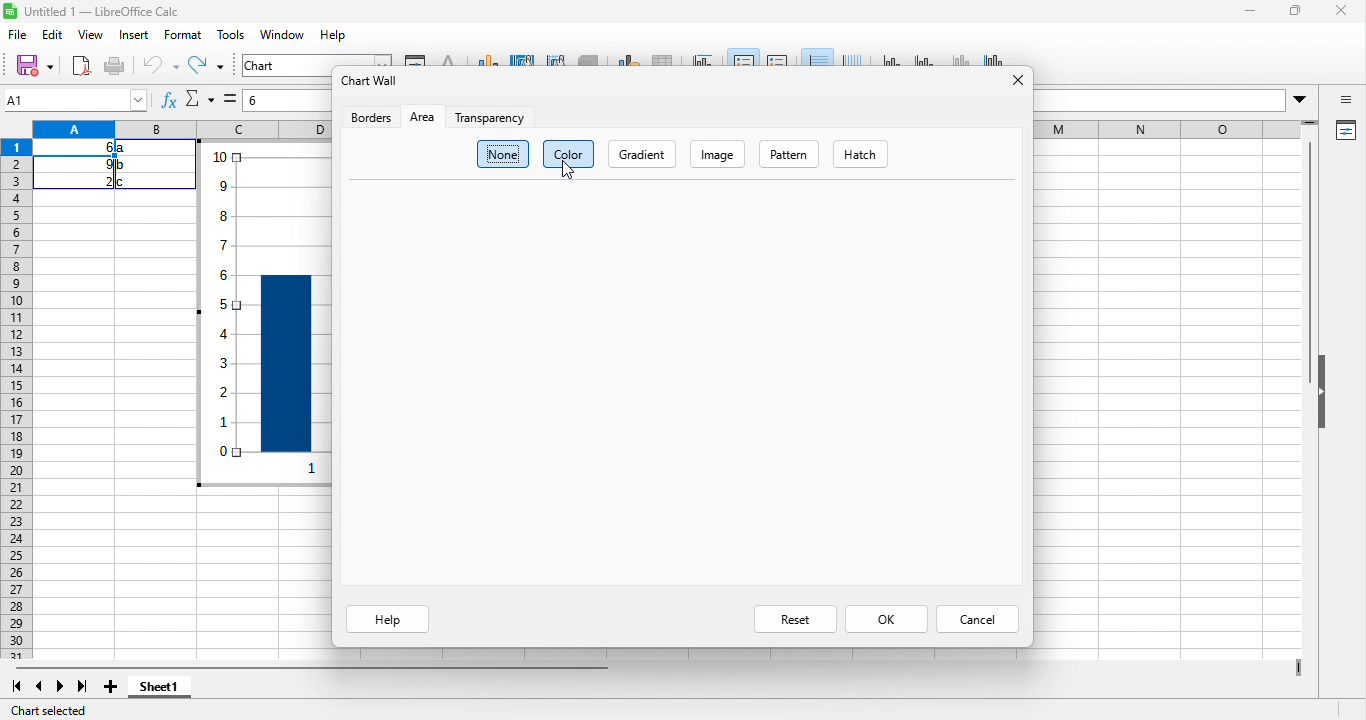 This screenshot has height=720, width=1366. What do you see at coordinates (284, 35) in the screenshot?
I see `window` at bounding box center [284, 35].